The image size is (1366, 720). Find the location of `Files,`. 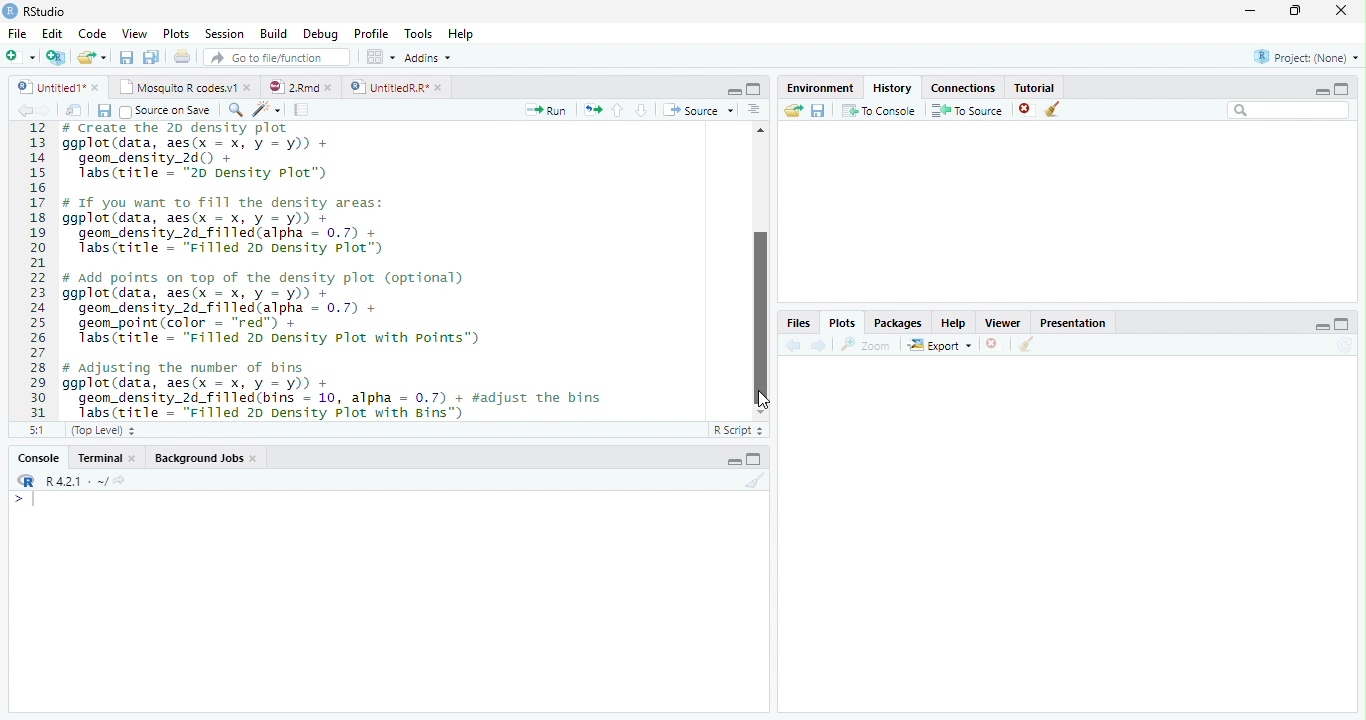

Files, is located at coordinates (795, 323).